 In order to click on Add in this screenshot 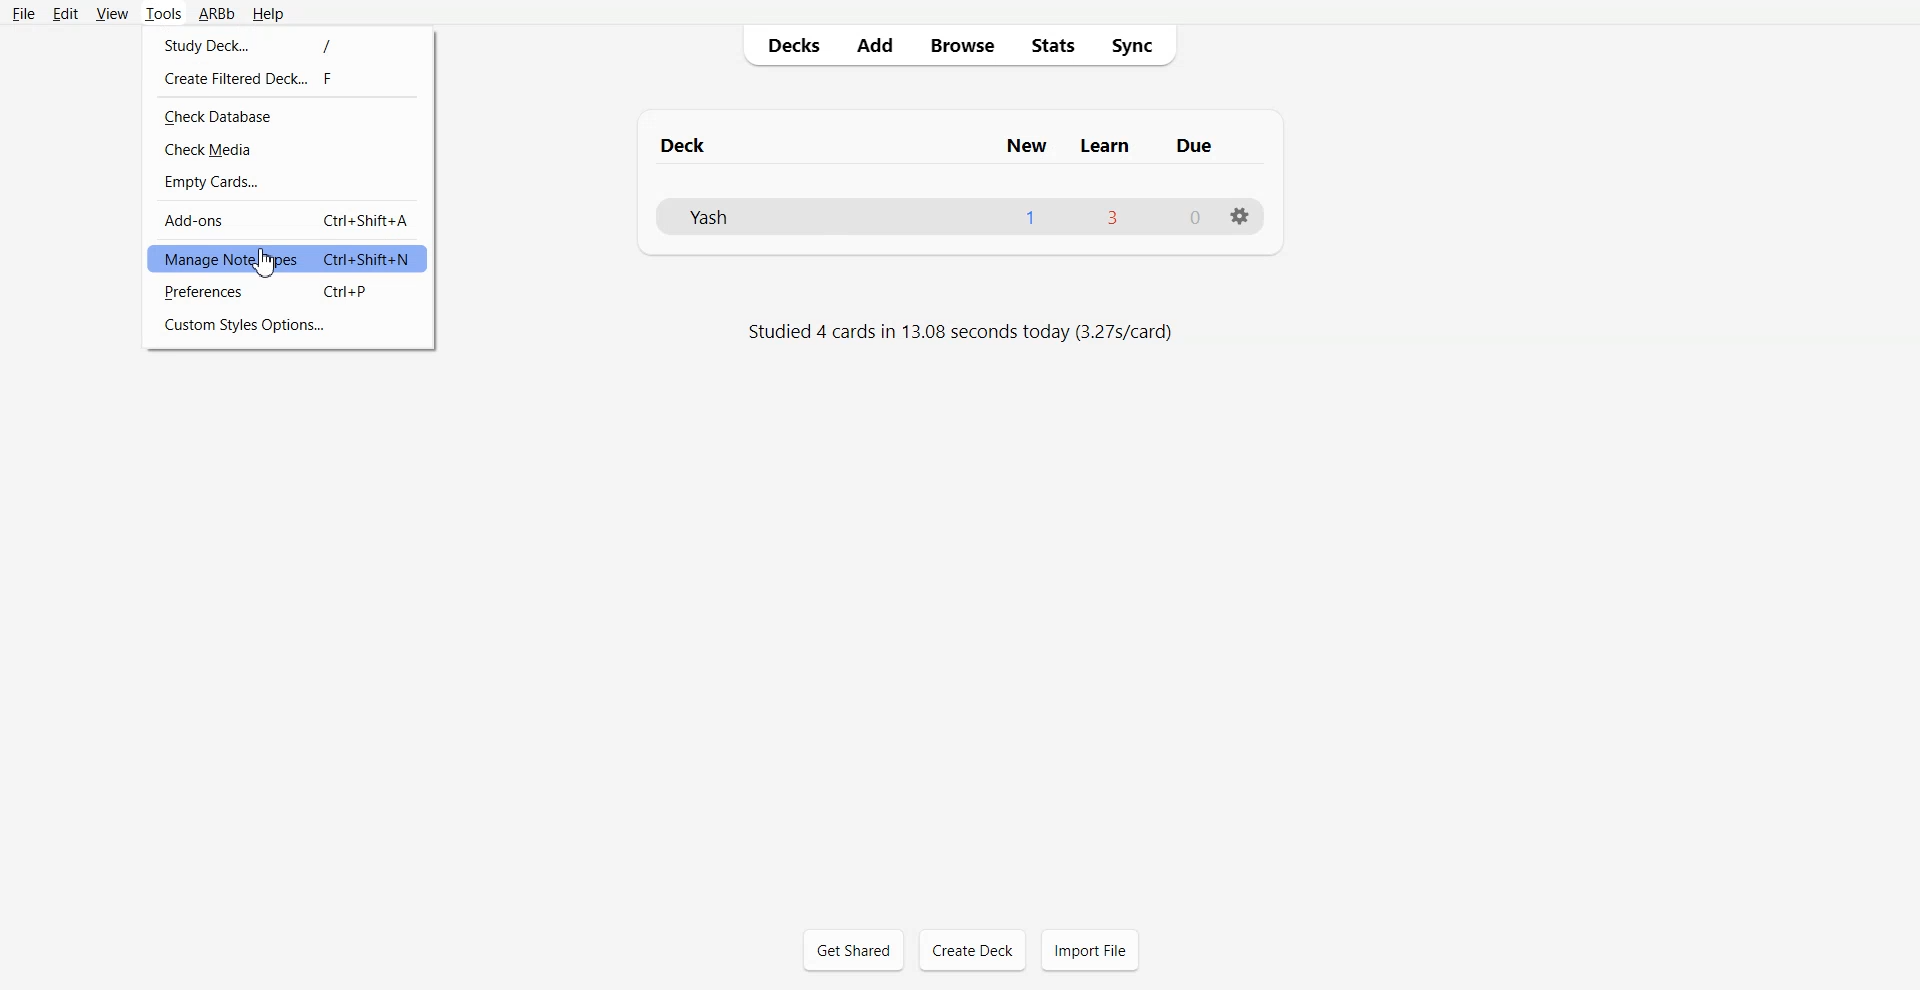, I will do `click(873, 44)`.